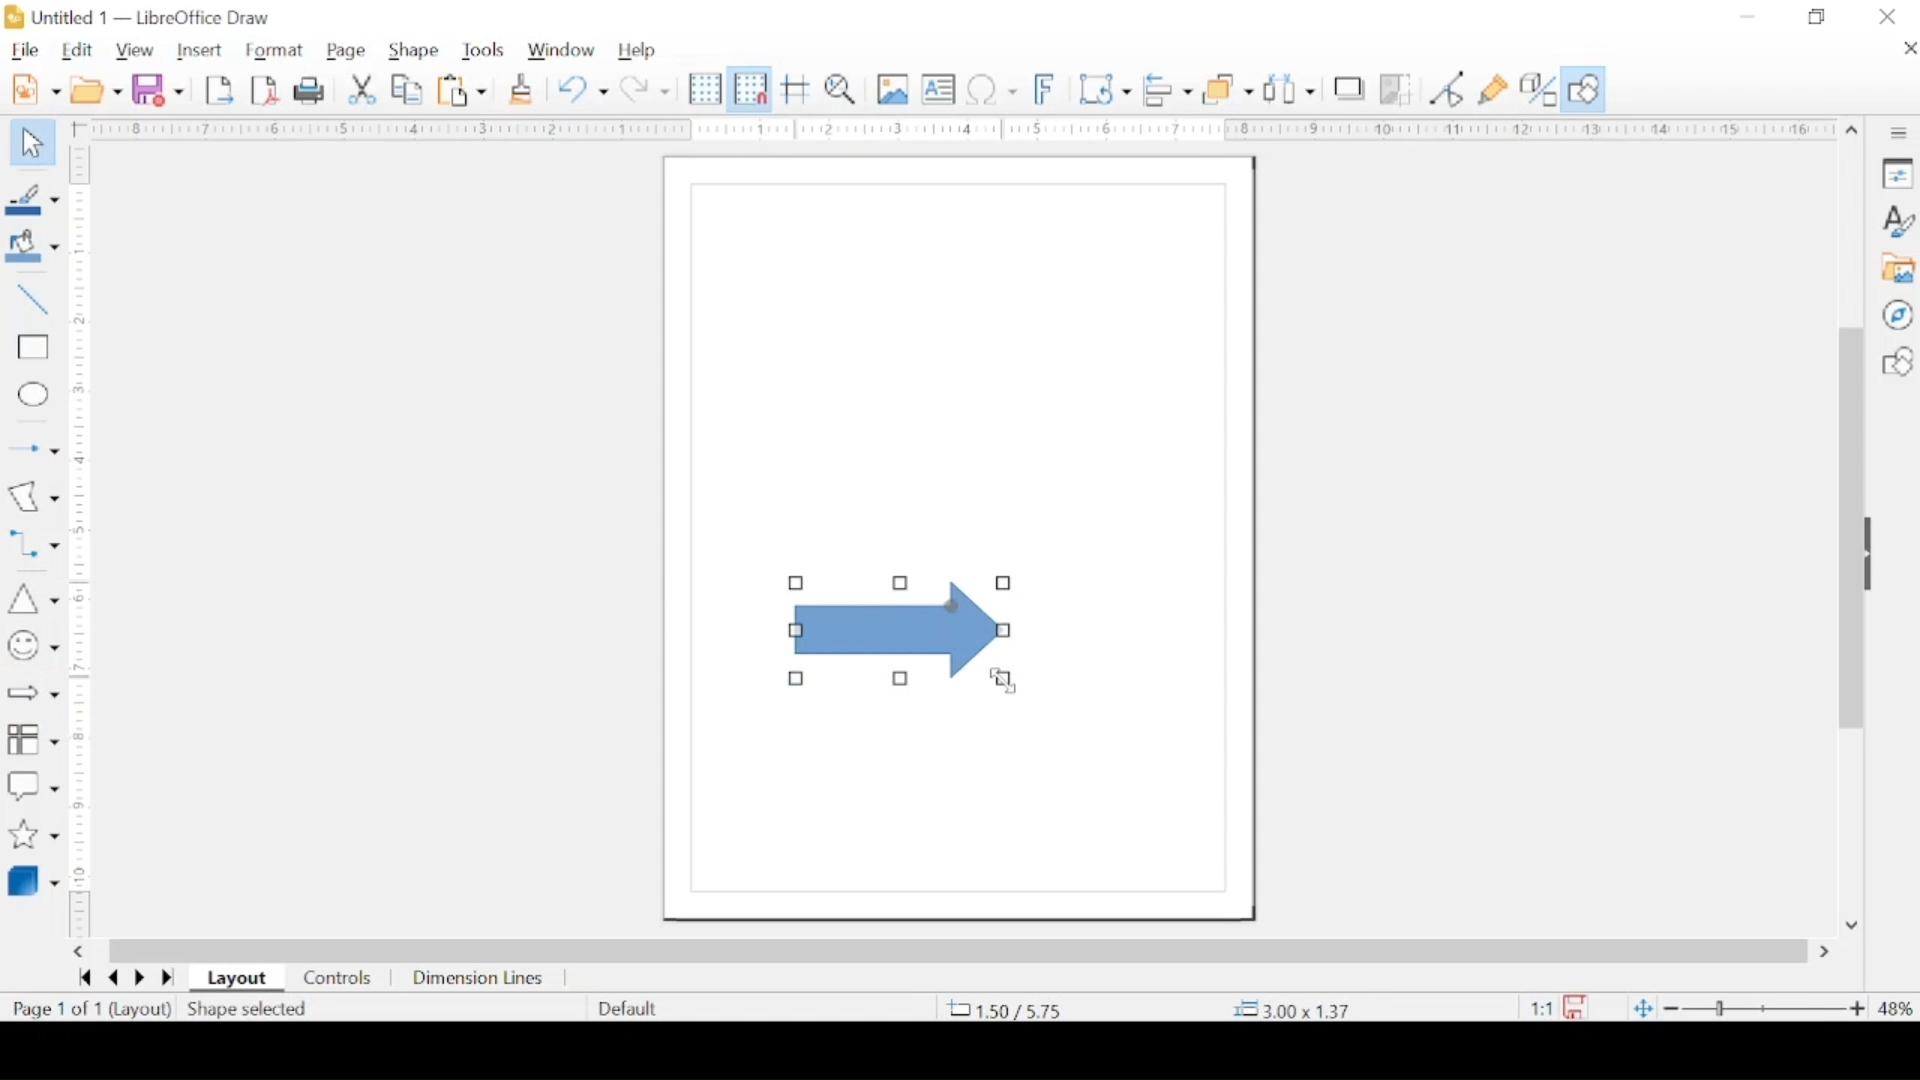  Describe the element at coordinates (237, 979) in the screenshot. I see `layout` at that location.